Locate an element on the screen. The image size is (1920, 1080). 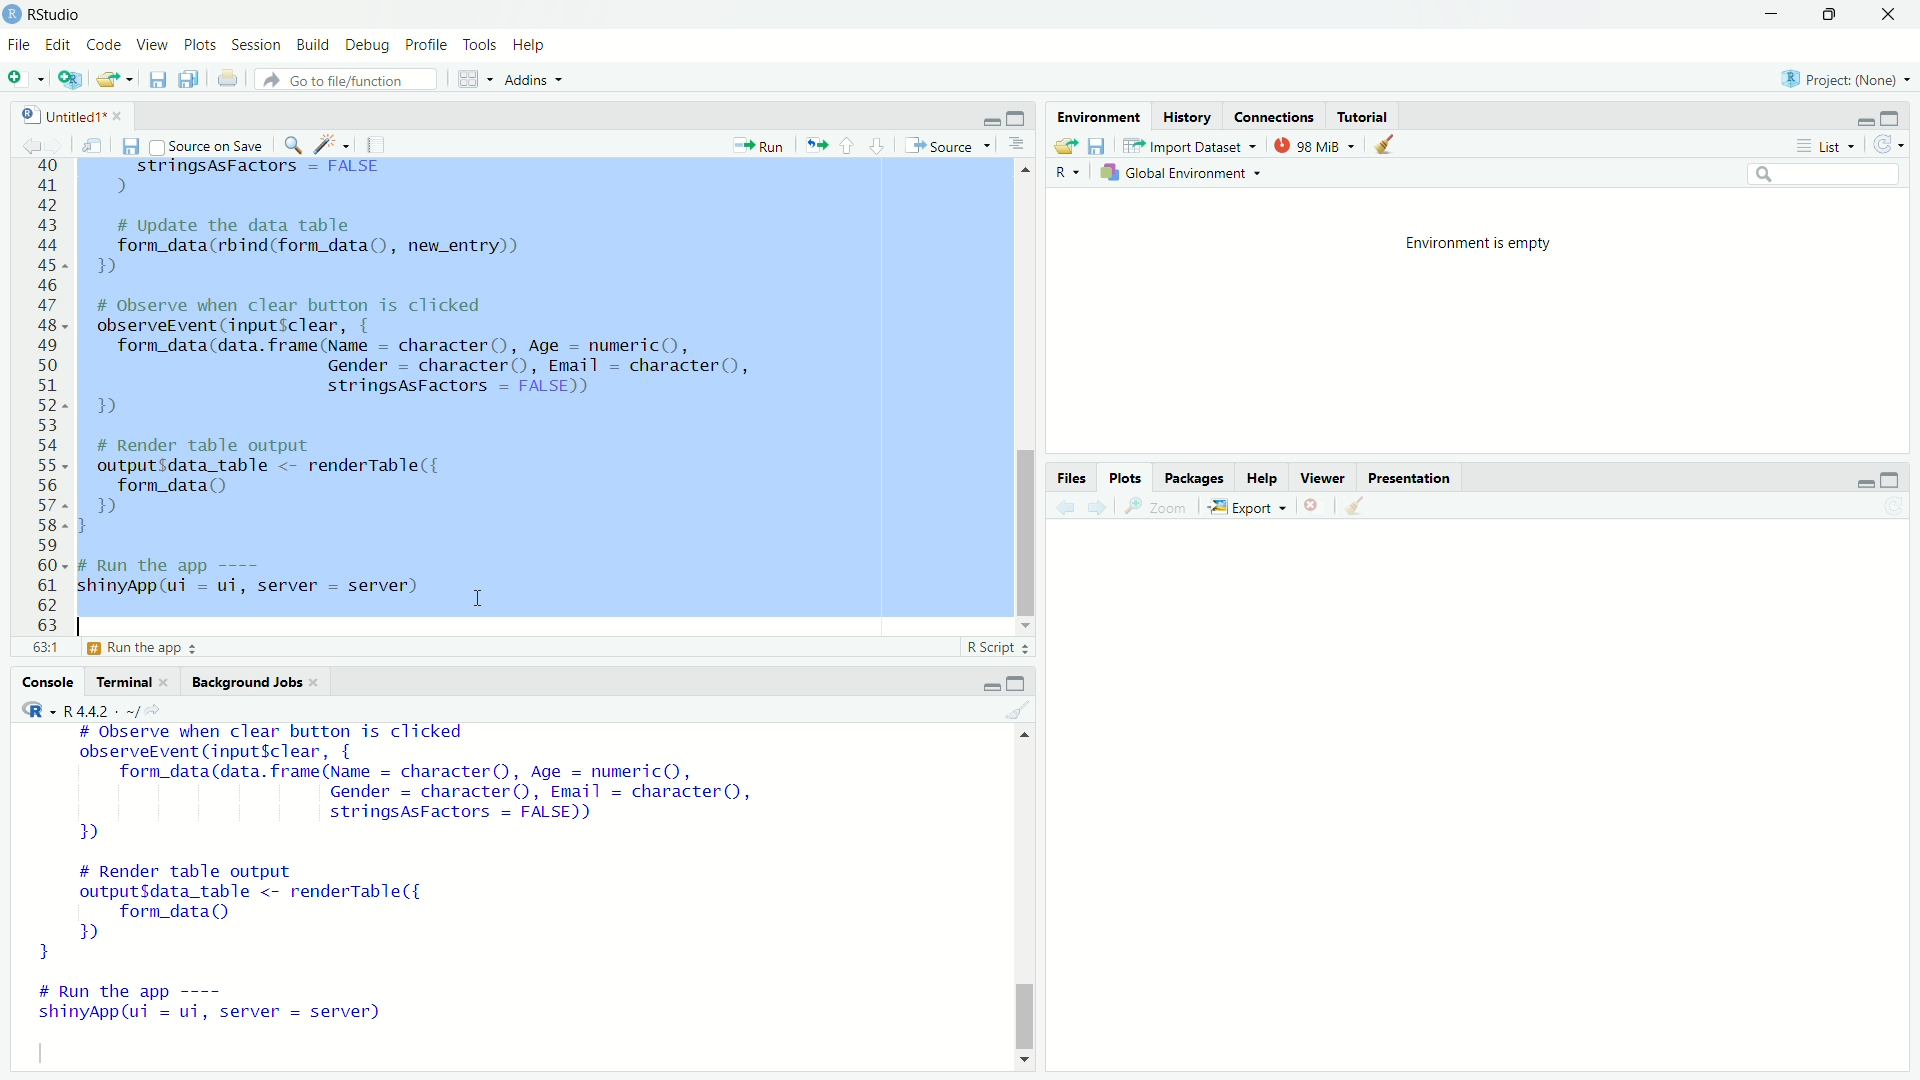
maximize is located at coordinates (1900, 116).